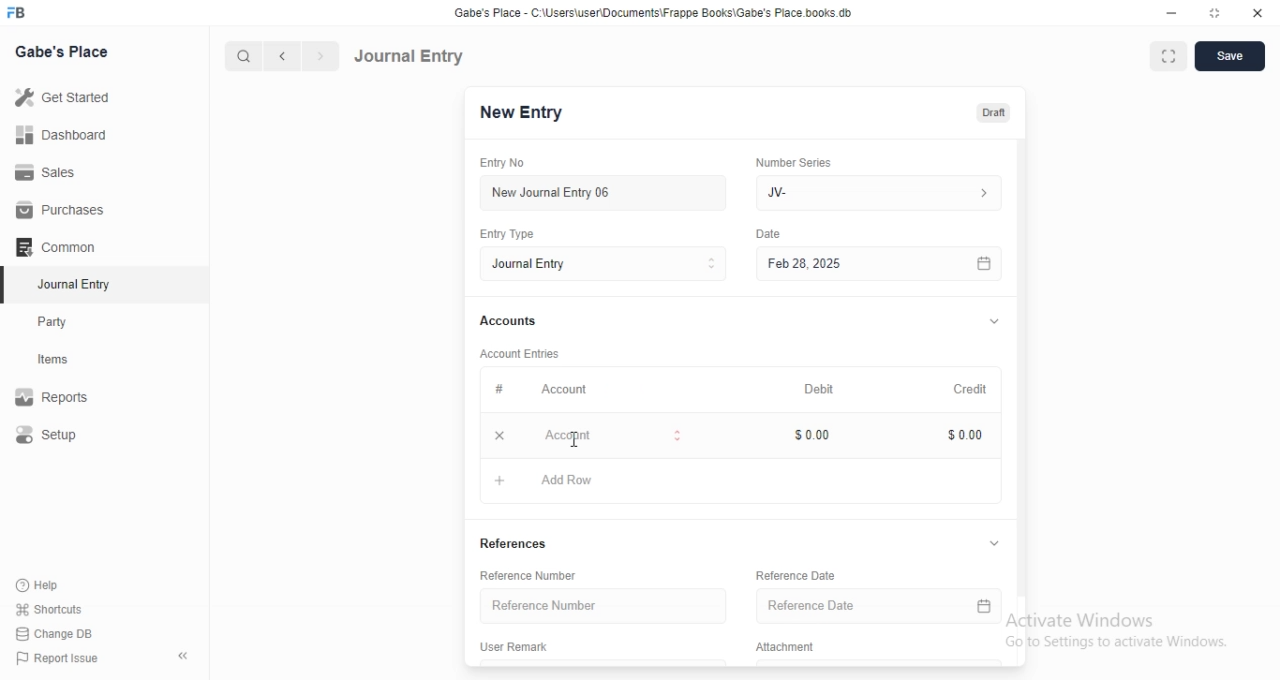 This screenshot has width=1280, height=680. I want to click on minimize, so click(1170, 16).